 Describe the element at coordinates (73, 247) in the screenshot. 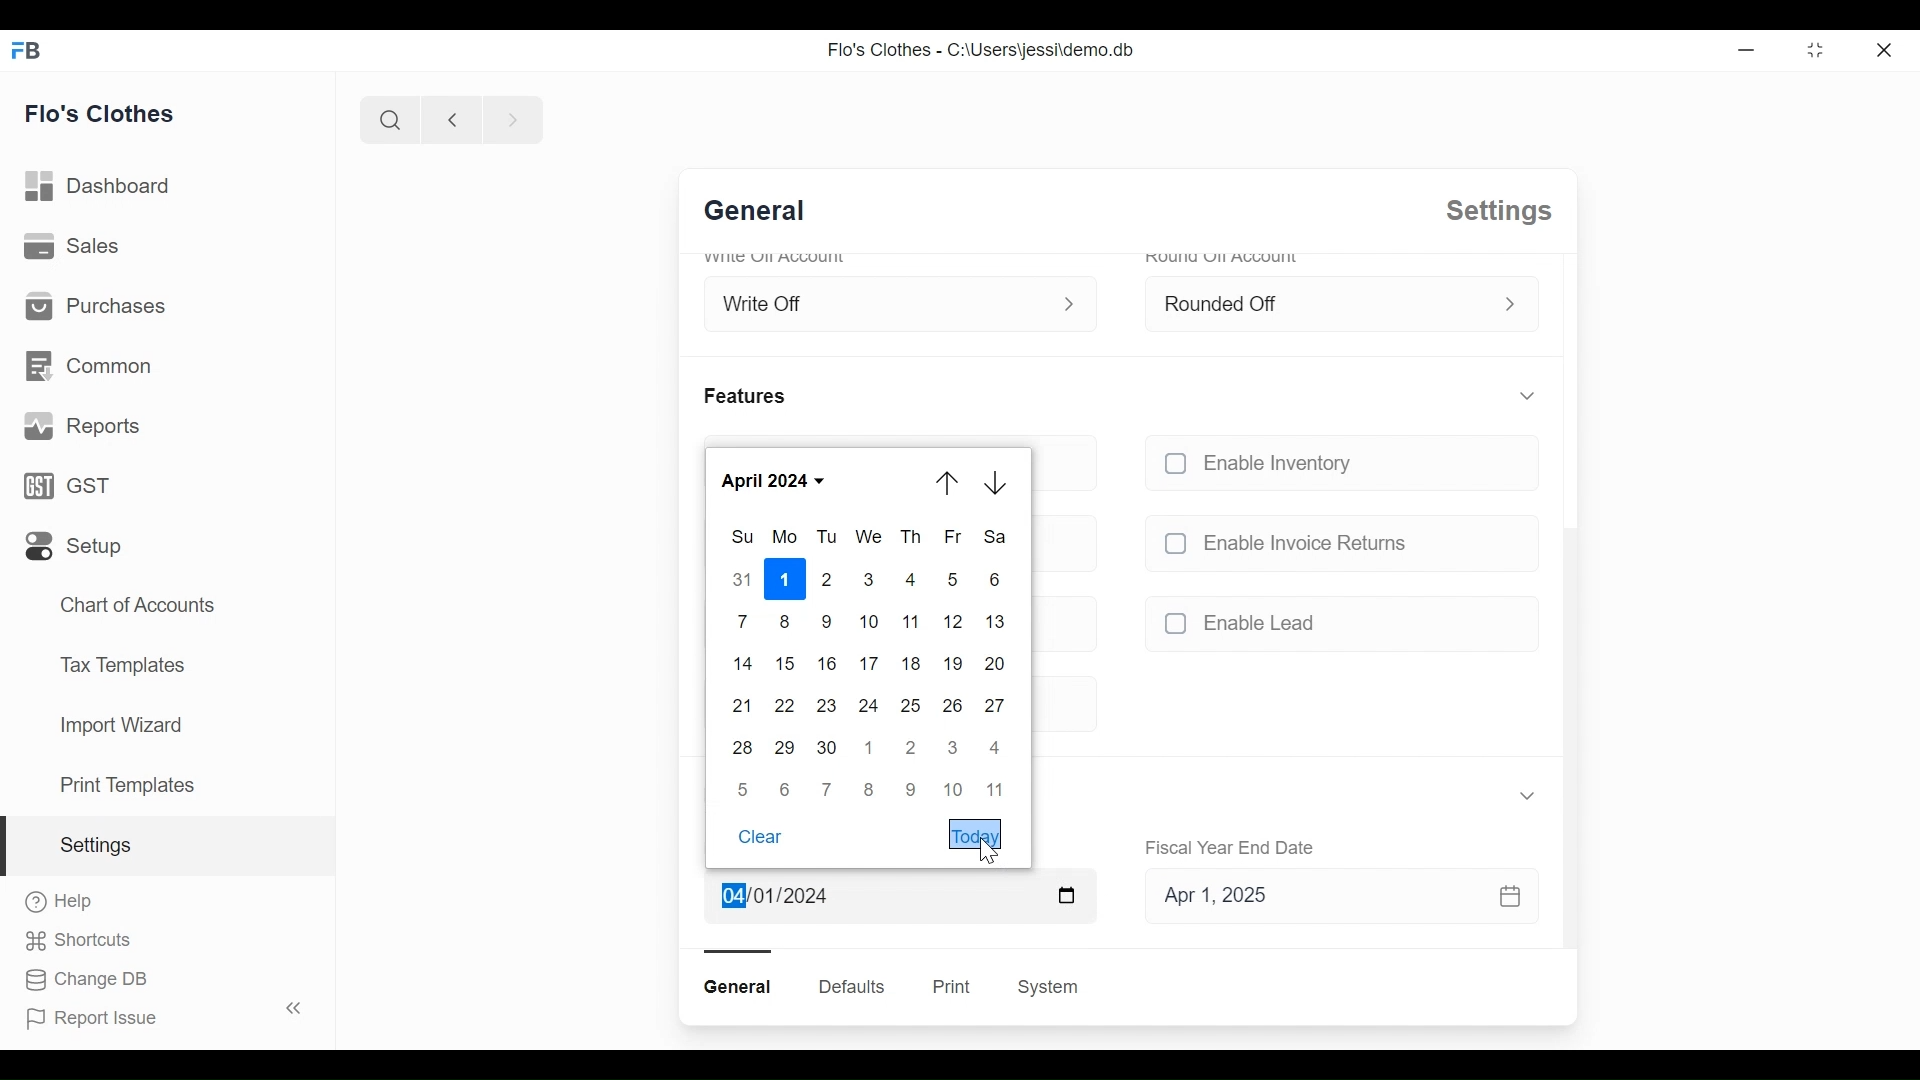

I see `Sales` at that location.